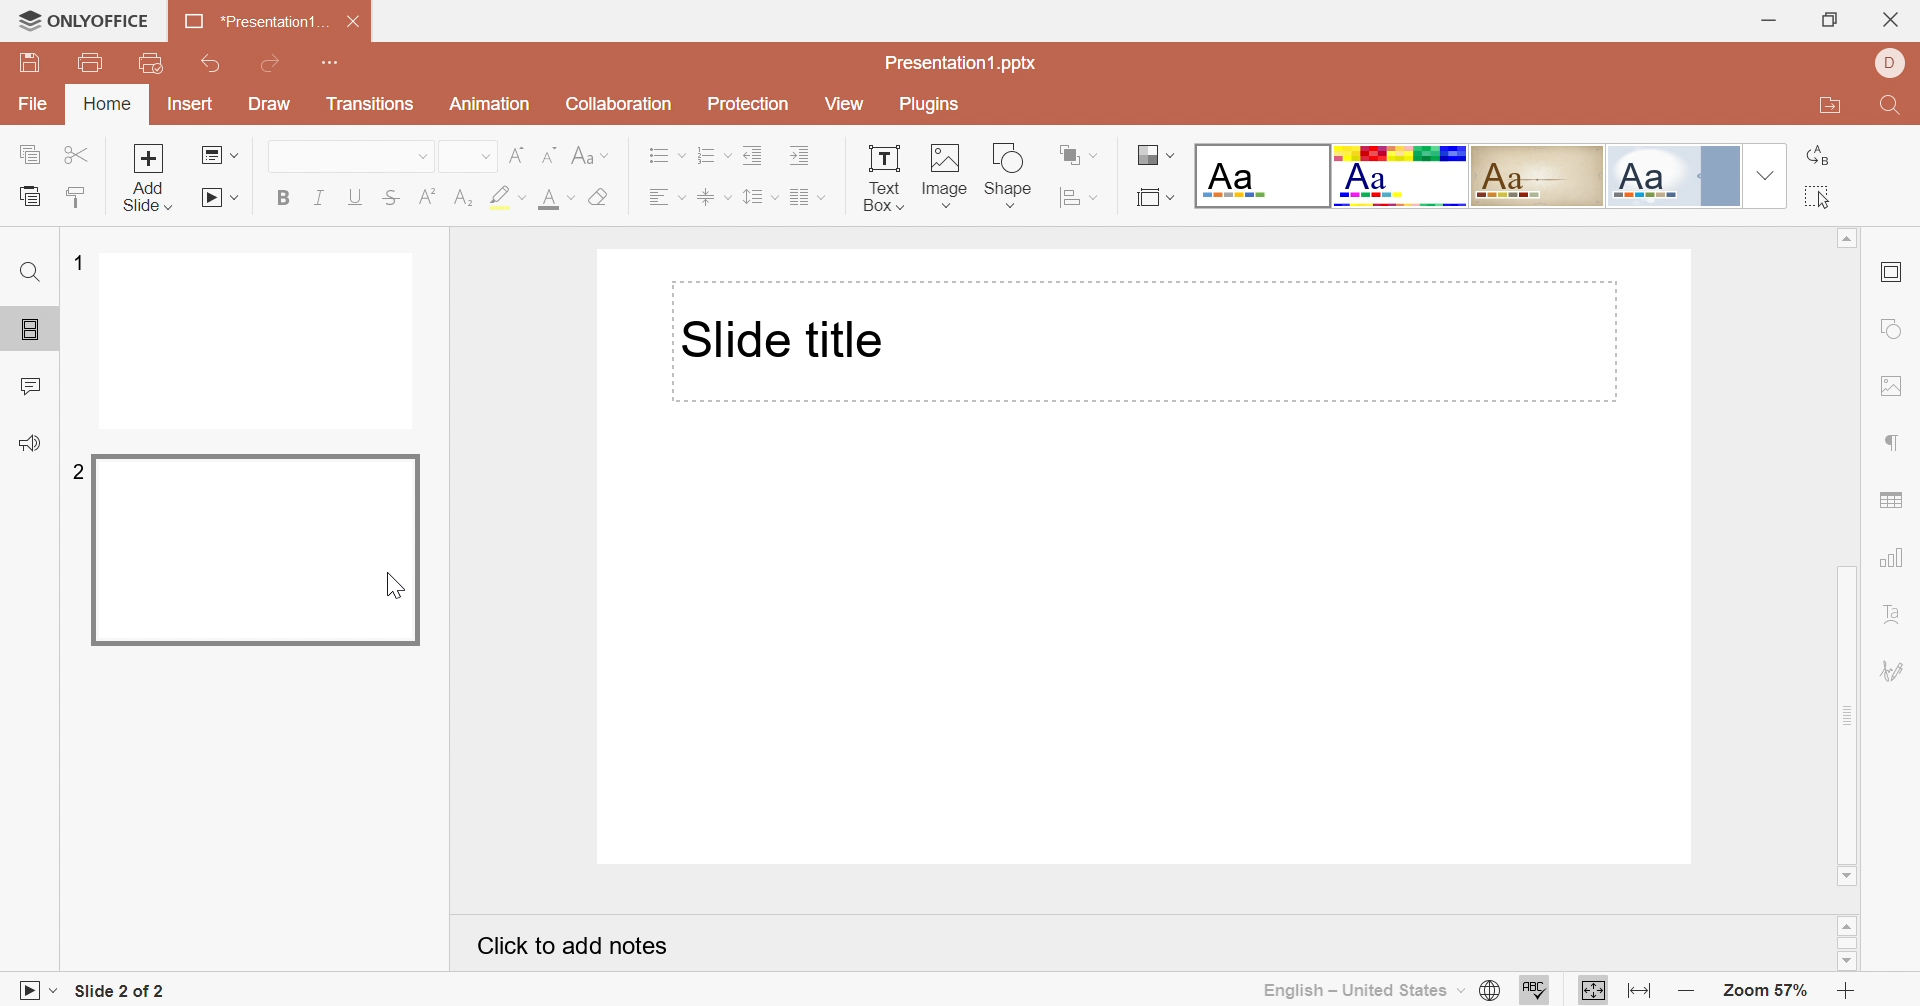 This screenshot has height=1006, width=1920. Describe the element at coordinates (259, 551) in the screenshot. I see `Slide 2` at that location.